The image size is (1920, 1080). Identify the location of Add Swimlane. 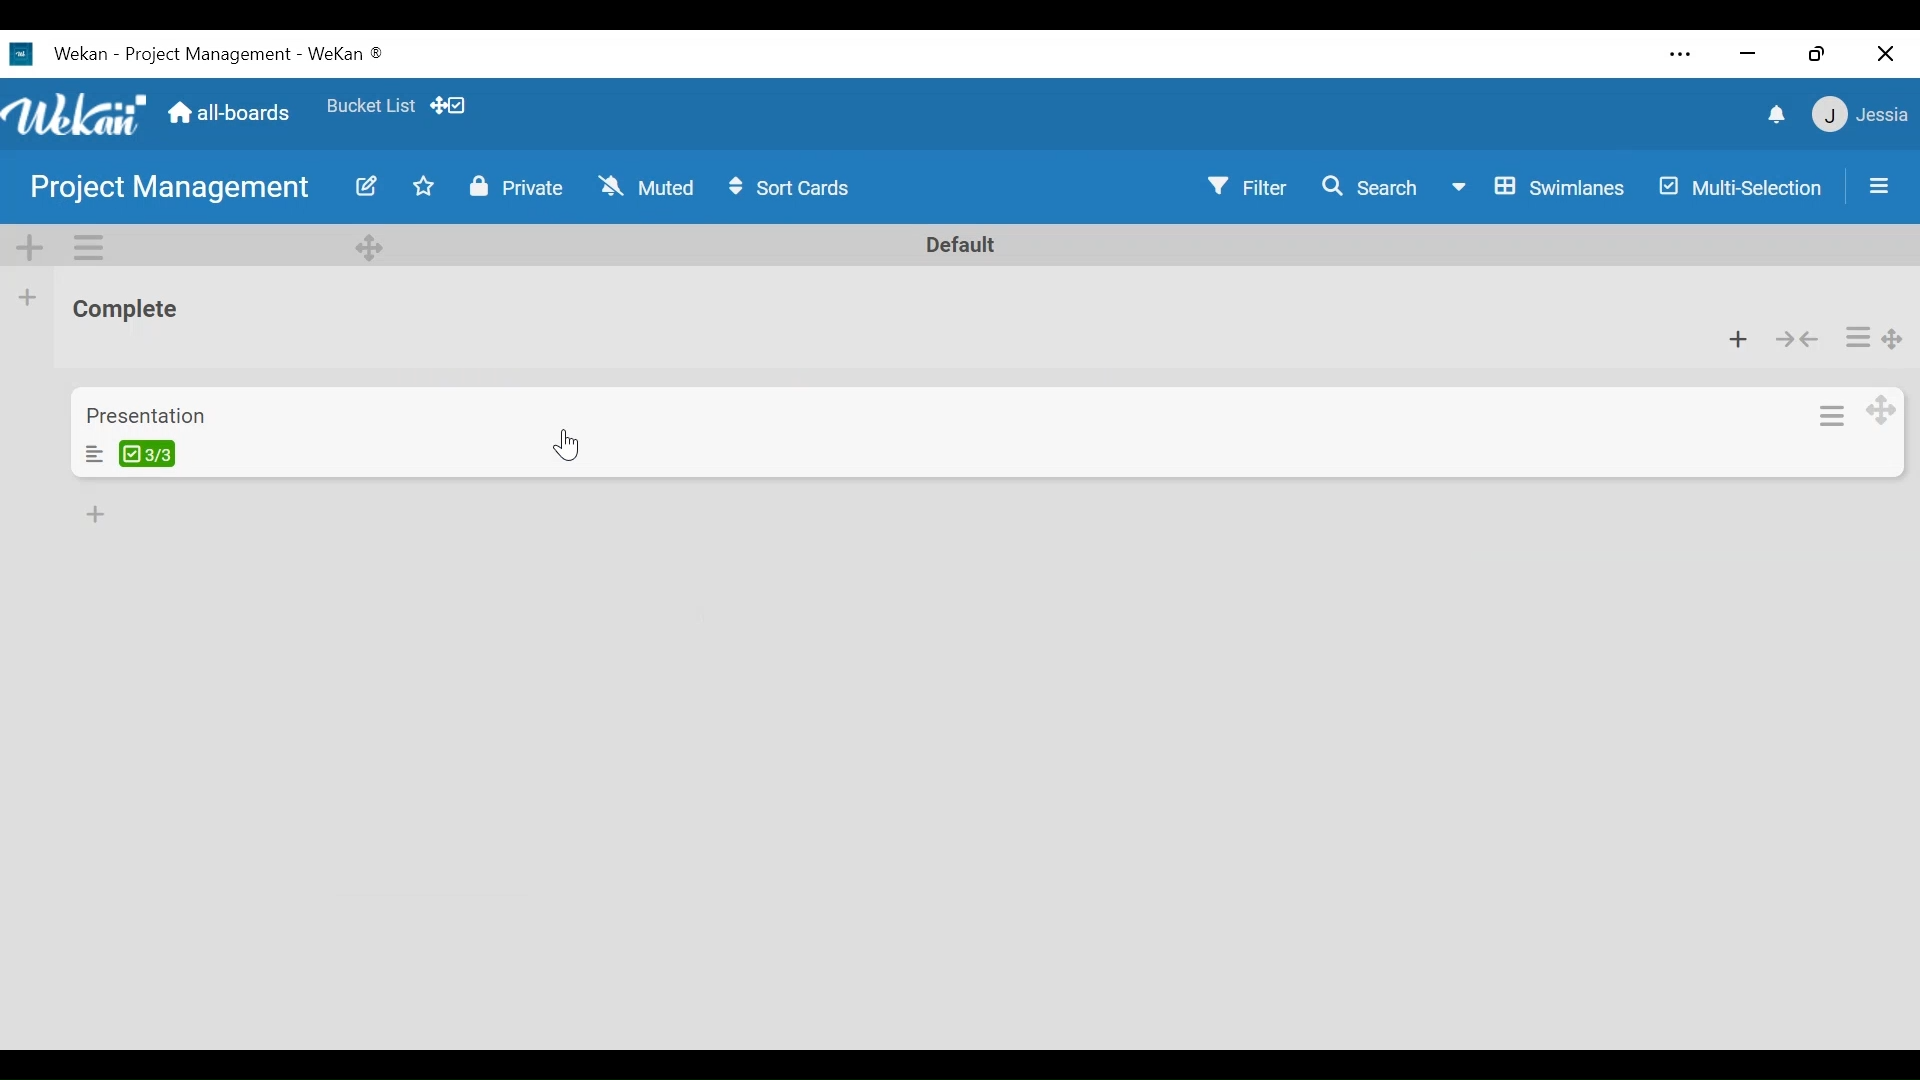
(27, 246).